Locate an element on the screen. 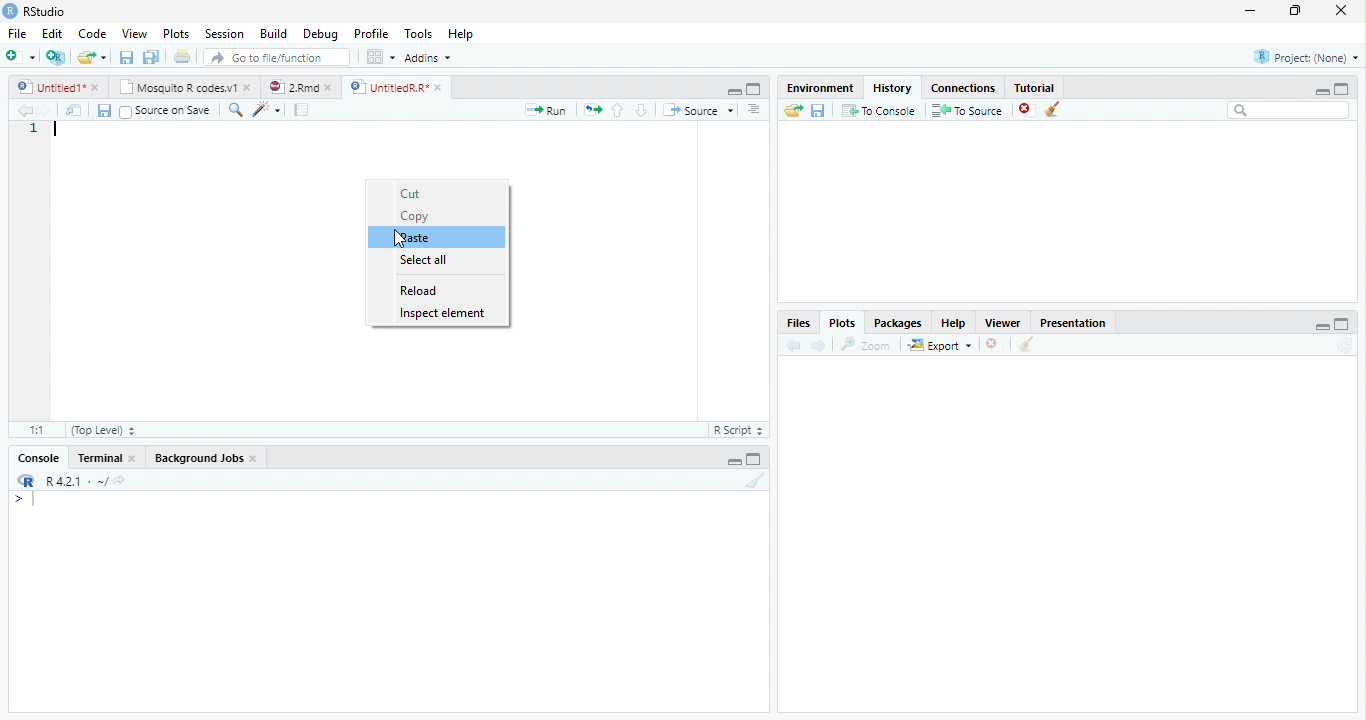 The image size is (1366, 720). Cut 1 is located at coordinates (432, 194).